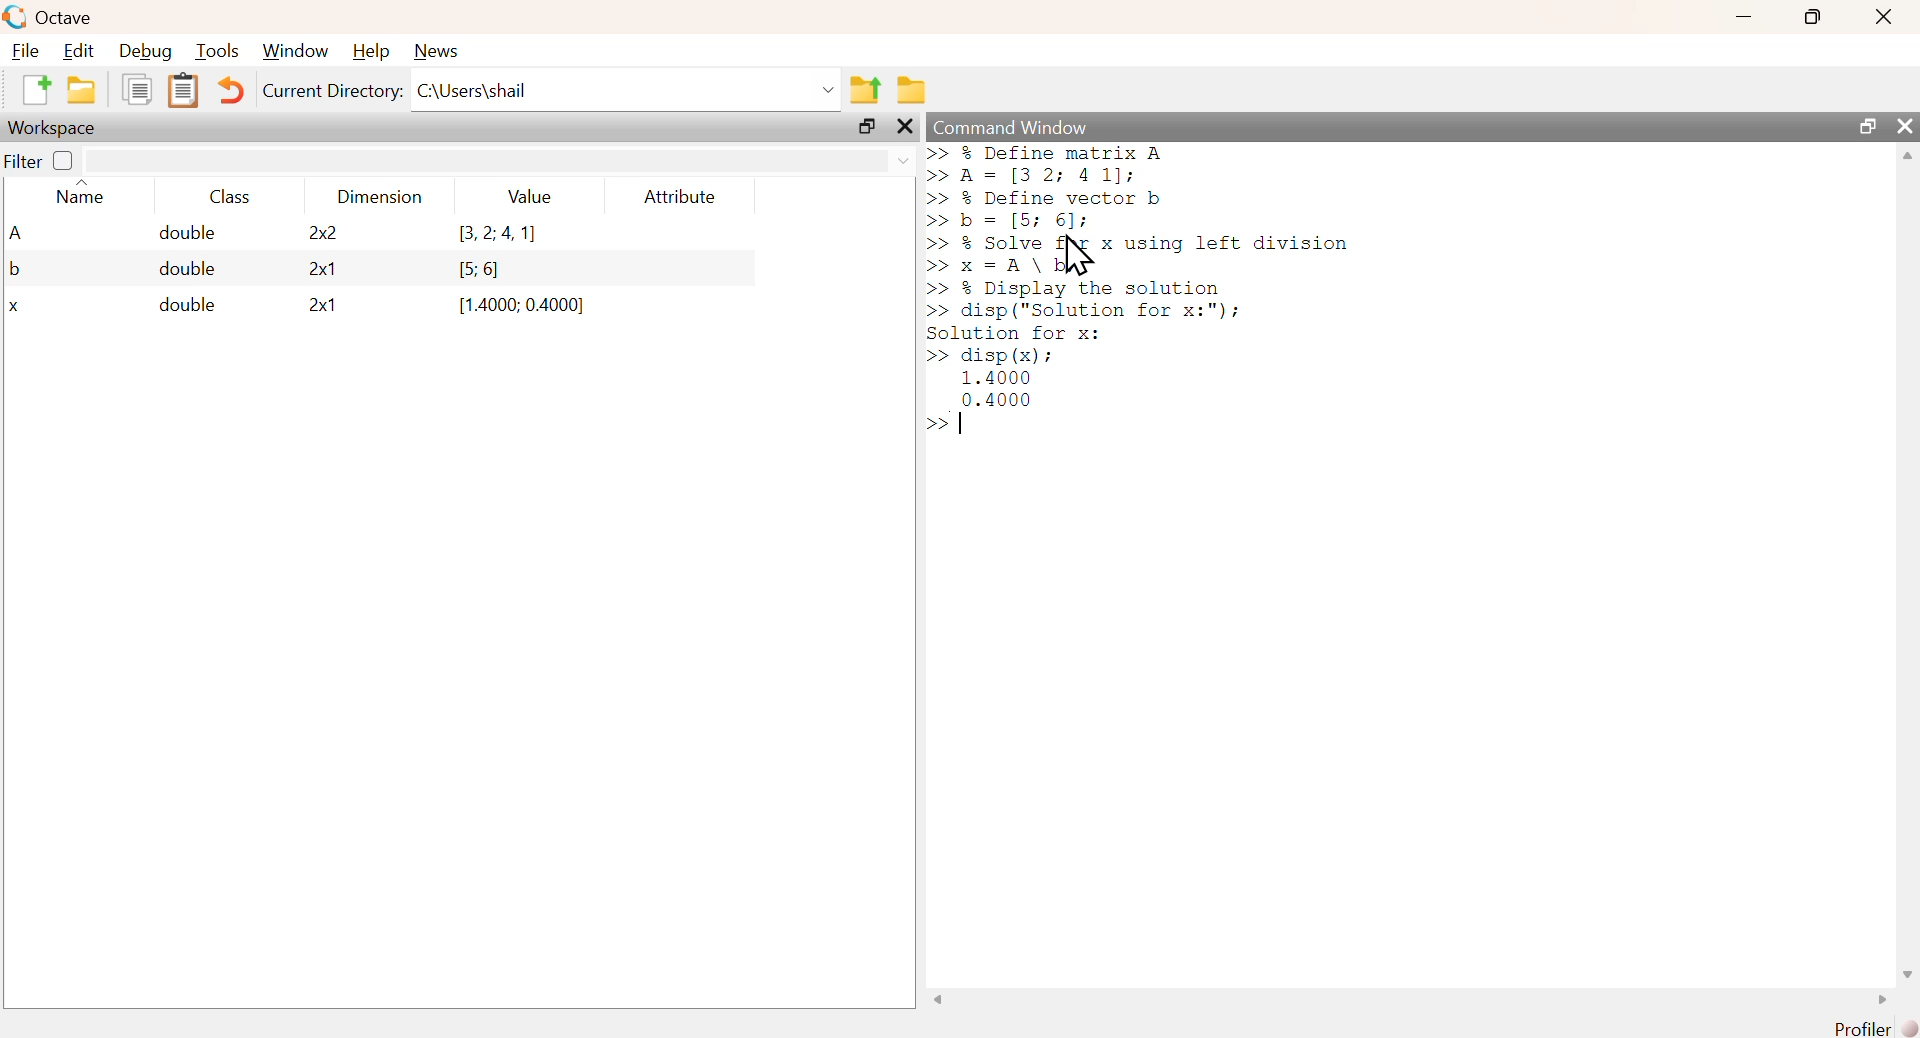 The image size is (1920, 1038). What do you see at coordinates (135, 93) in the screenshot?
I see `copy` at bounding box center [135, 93].